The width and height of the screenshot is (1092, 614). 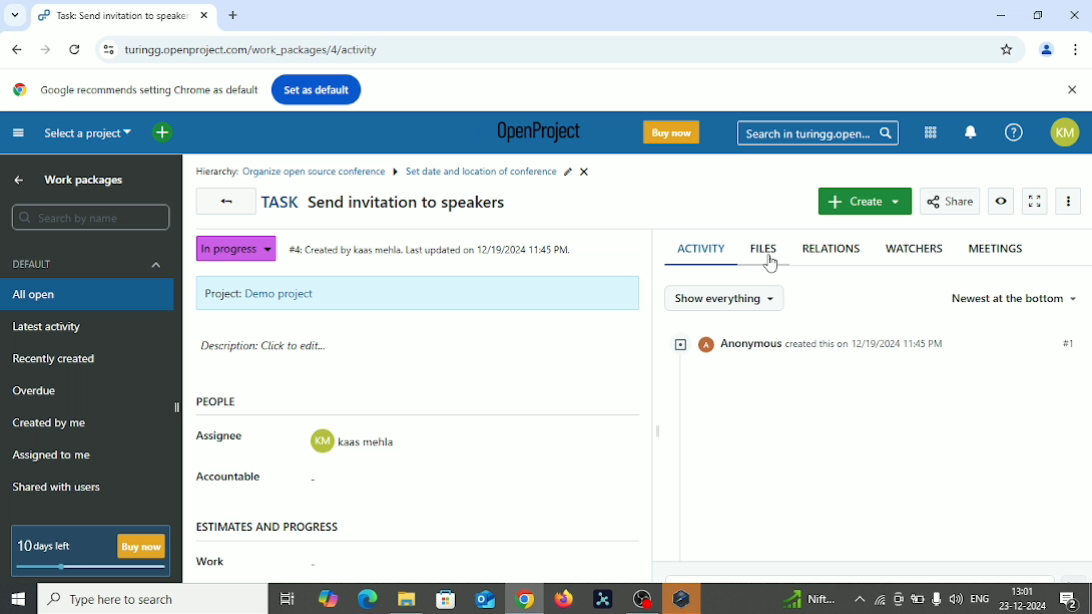 I want to click on Assignee, so click(x=223, y=434).